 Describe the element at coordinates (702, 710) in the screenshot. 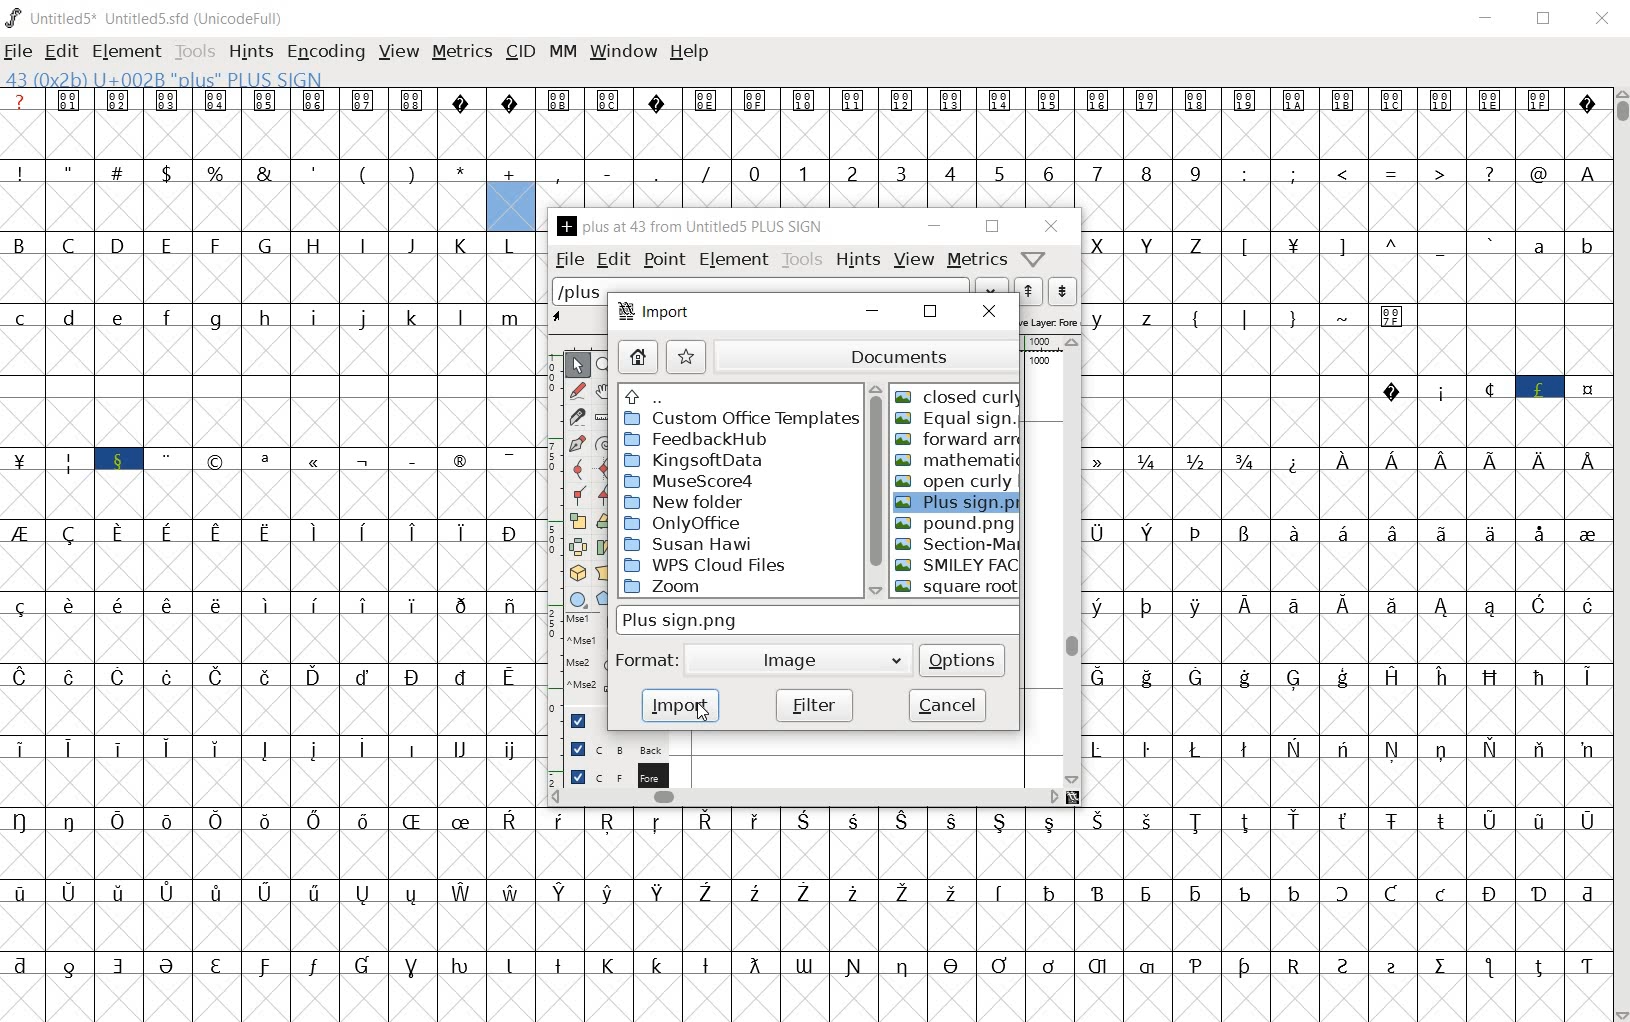

I see `cursor` at that location.